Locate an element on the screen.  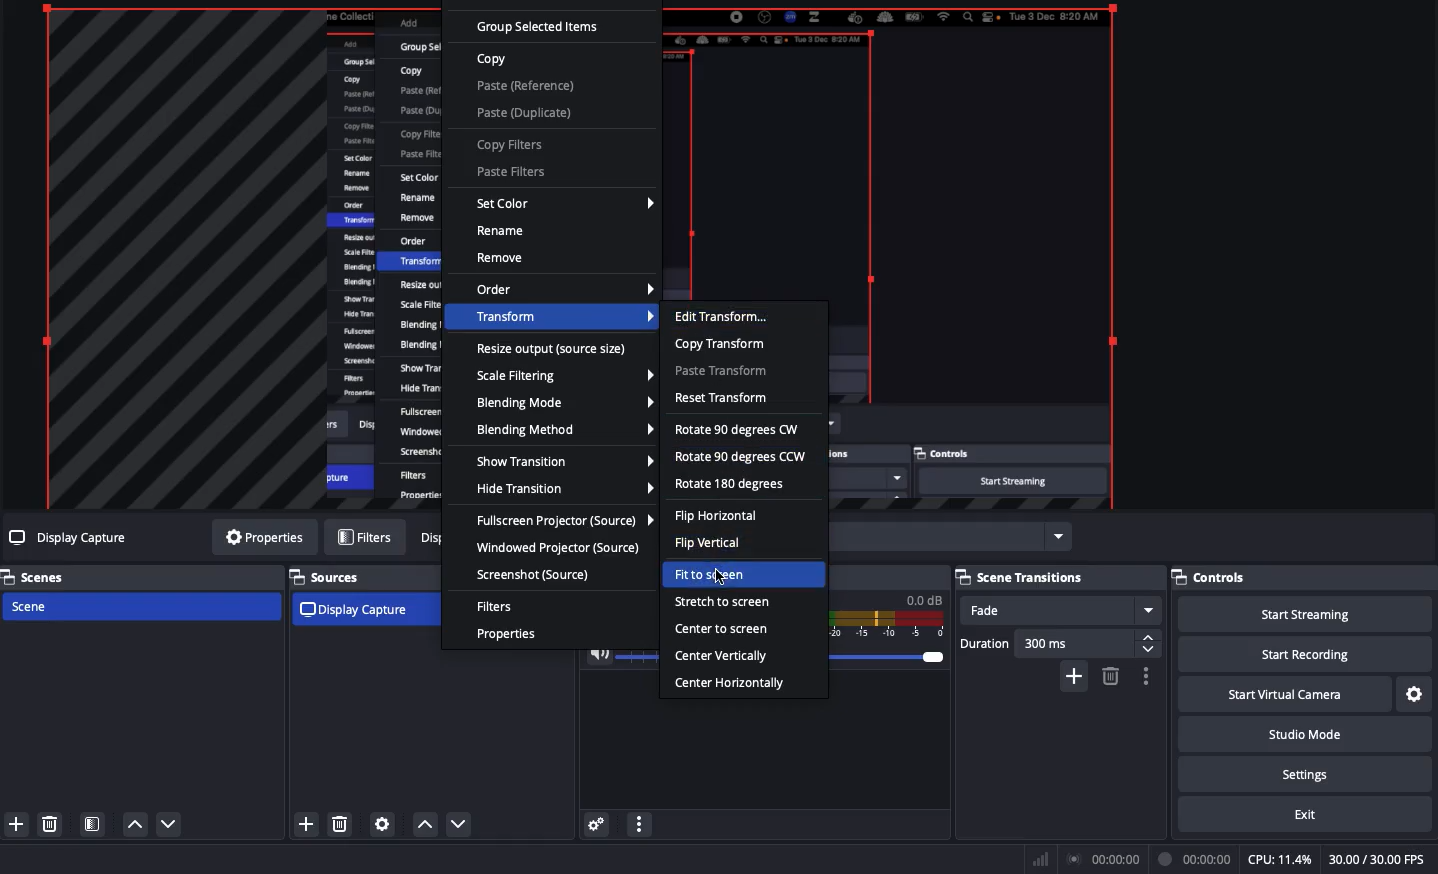
add is located at coordinates (1071, 679).